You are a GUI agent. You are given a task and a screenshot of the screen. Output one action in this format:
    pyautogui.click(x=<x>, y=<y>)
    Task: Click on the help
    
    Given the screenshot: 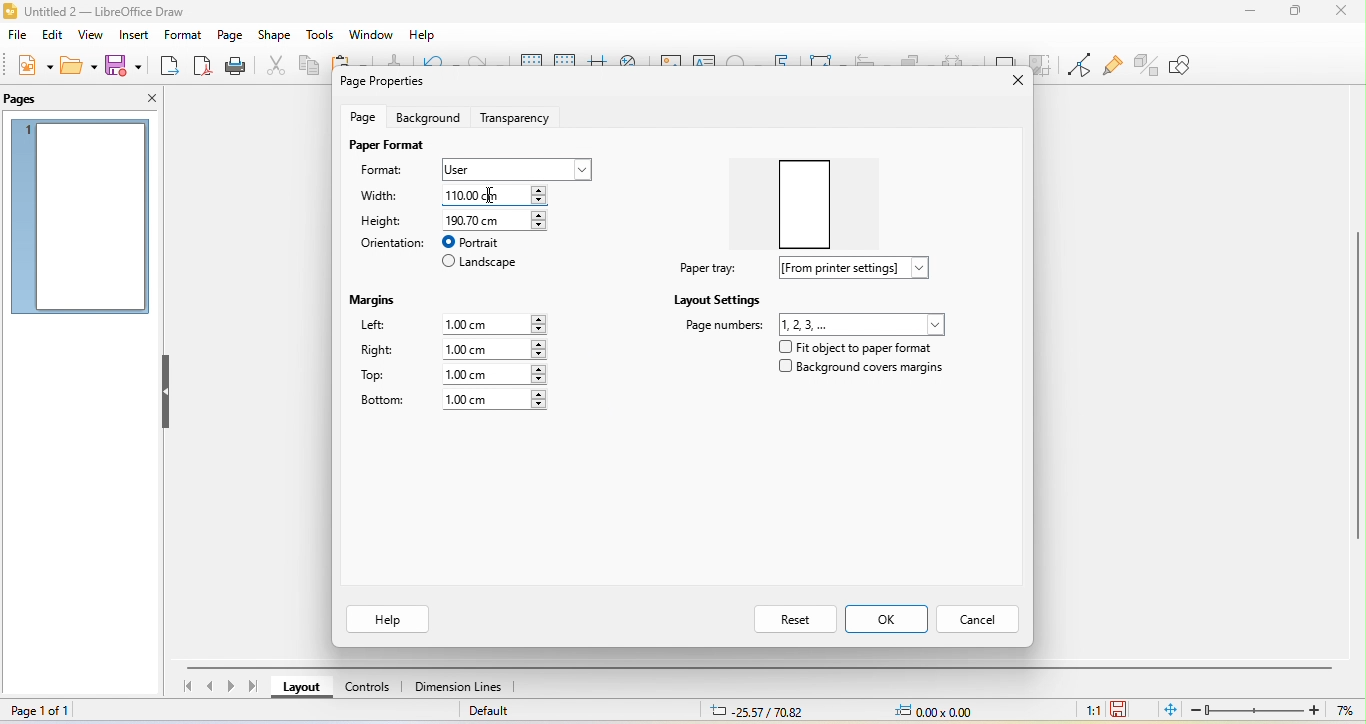 What is the action you would take?
    pyautogui.click(x=420, y=36)
    